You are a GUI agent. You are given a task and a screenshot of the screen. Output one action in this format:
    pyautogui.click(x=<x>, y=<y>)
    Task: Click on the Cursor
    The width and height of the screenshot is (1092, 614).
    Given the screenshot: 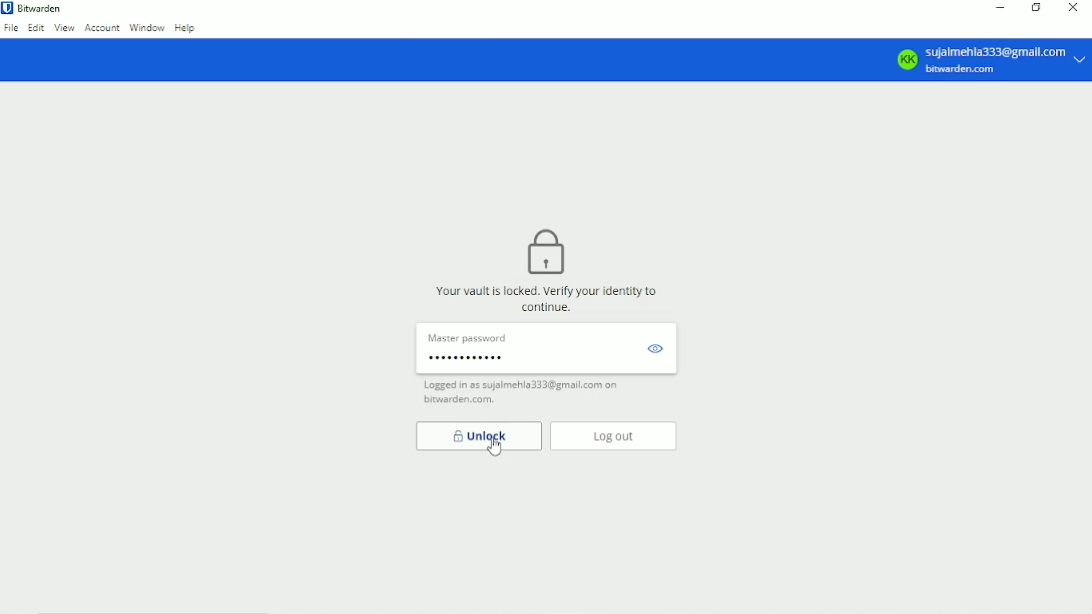 What is the action you would take?
    pyautogui.click(x=496, y=449)
    